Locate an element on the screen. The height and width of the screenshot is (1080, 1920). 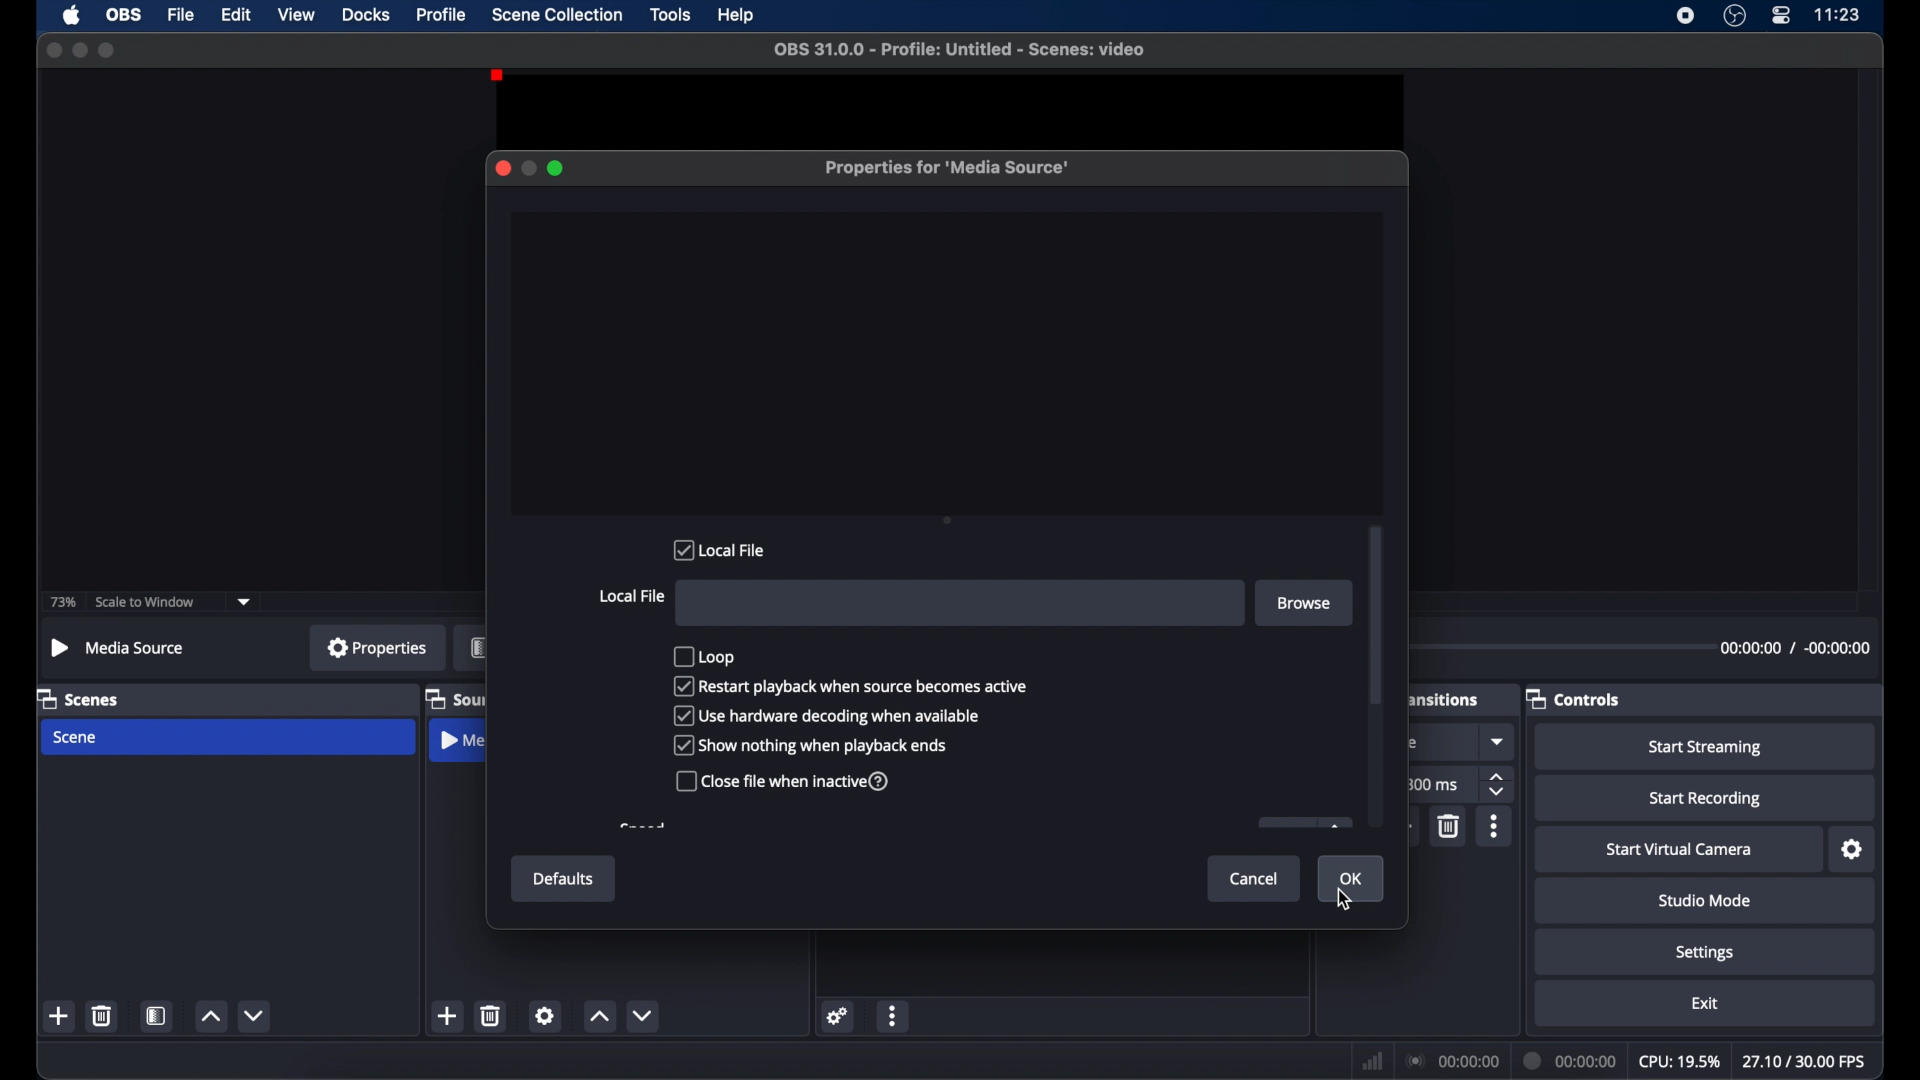
add is located at coordinates (58, 1016).